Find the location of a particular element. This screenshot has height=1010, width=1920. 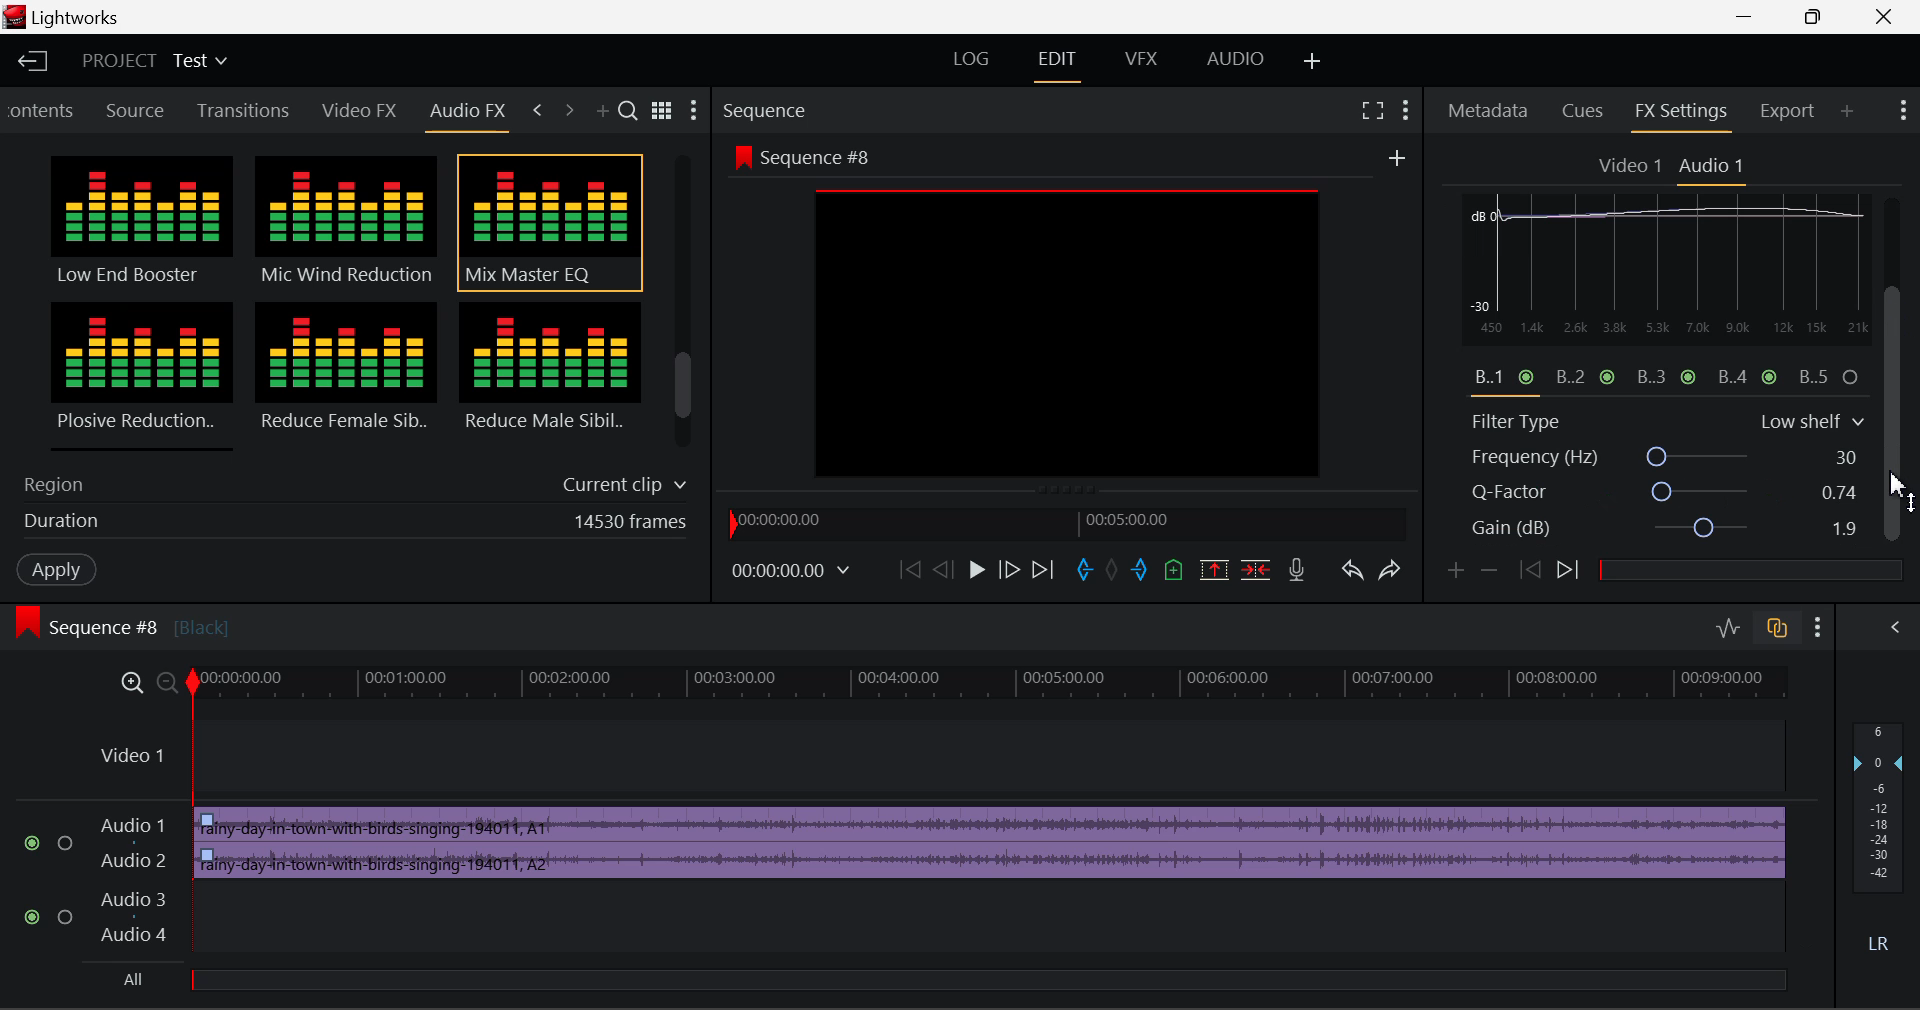

Decibel Level is located at coordinates (1882, 842).